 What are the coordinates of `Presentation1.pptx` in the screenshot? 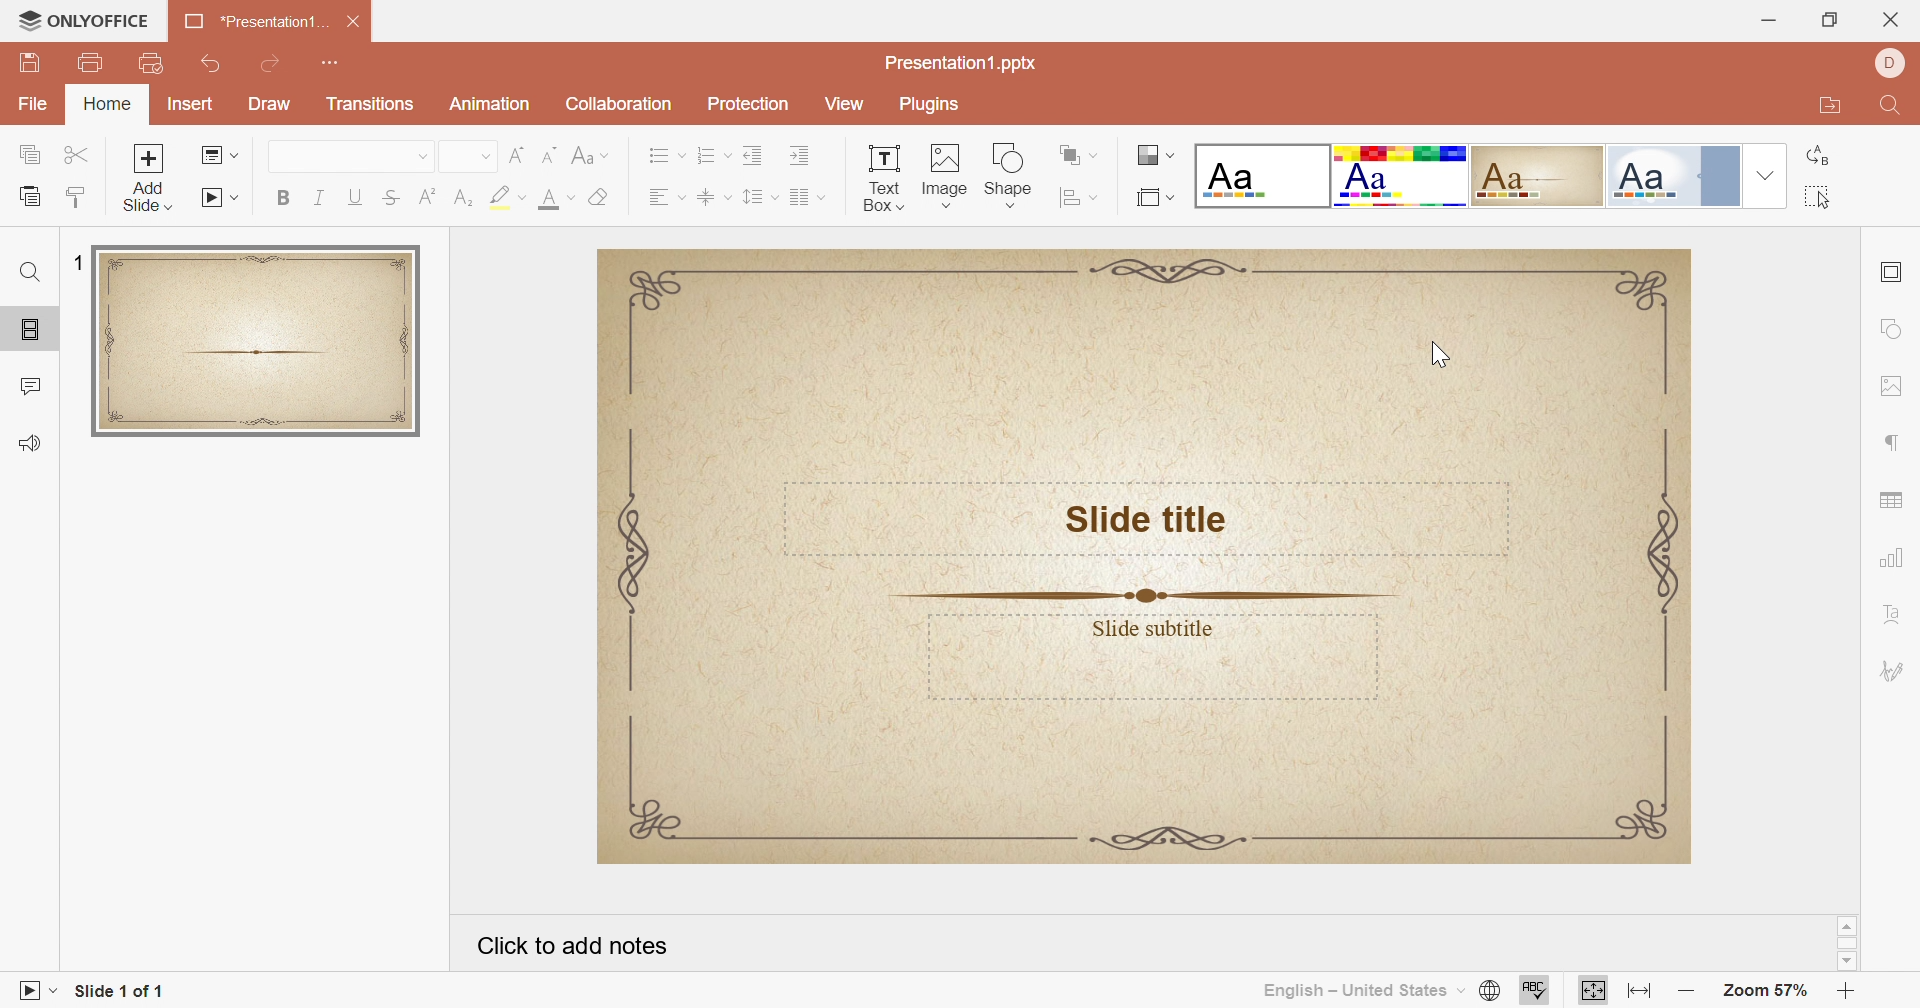 It's located at (965, 60).